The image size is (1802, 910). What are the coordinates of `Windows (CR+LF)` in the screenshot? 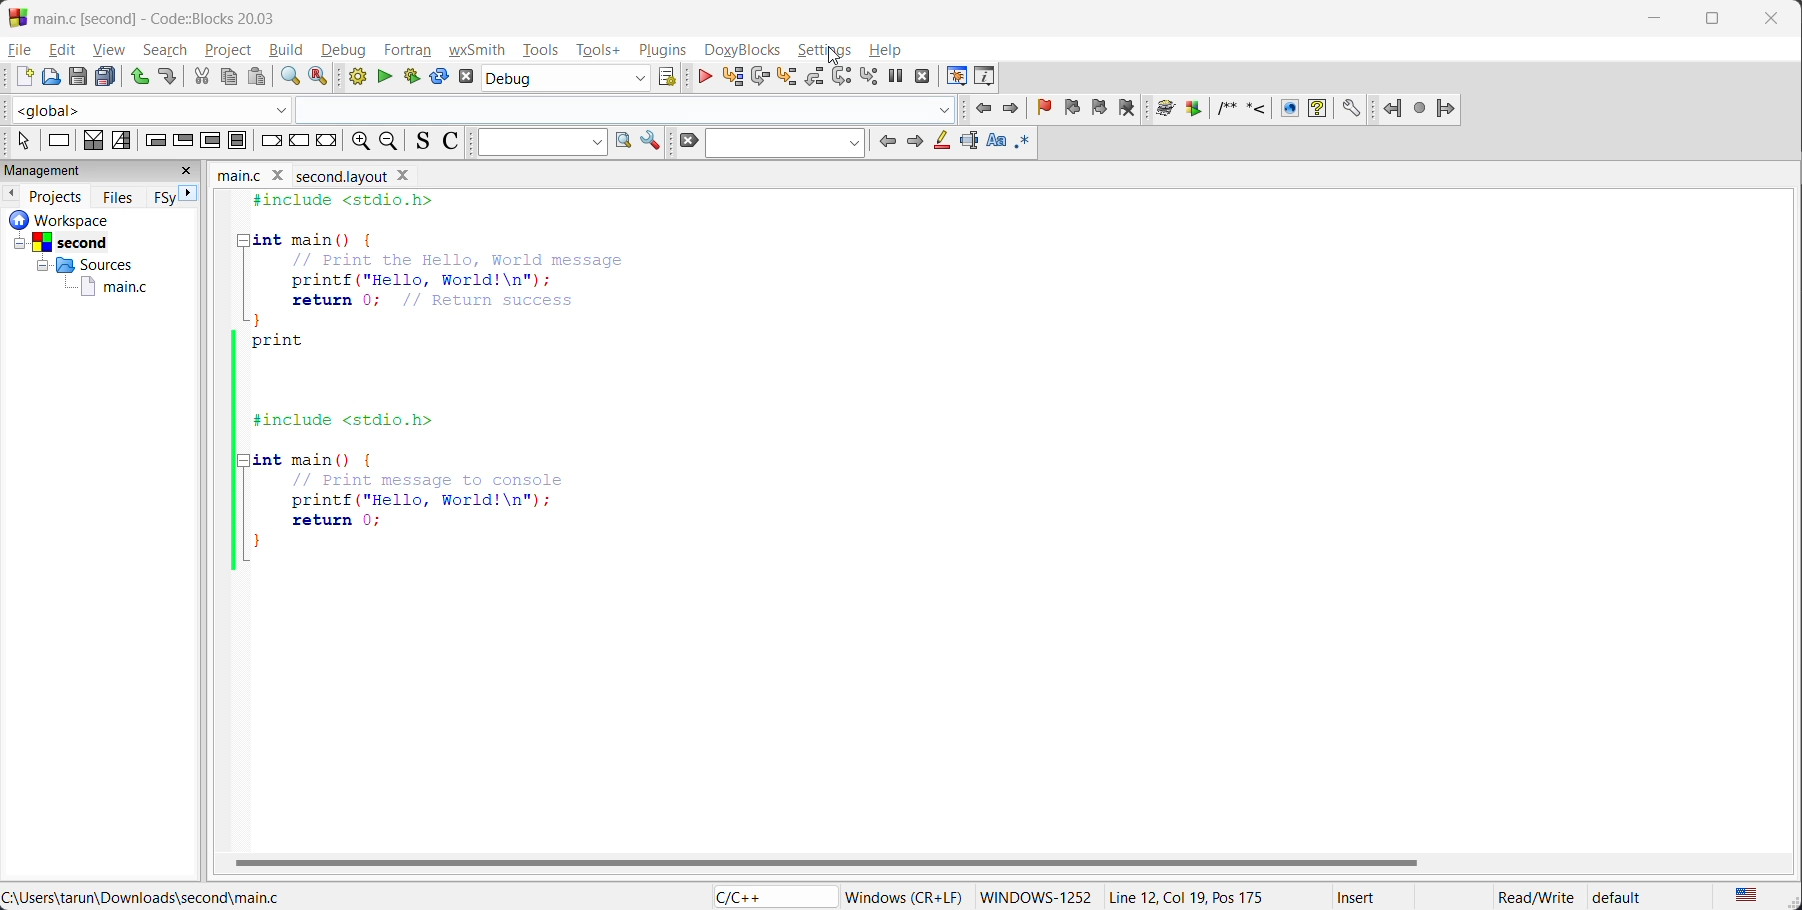 It's located at (902, 893).